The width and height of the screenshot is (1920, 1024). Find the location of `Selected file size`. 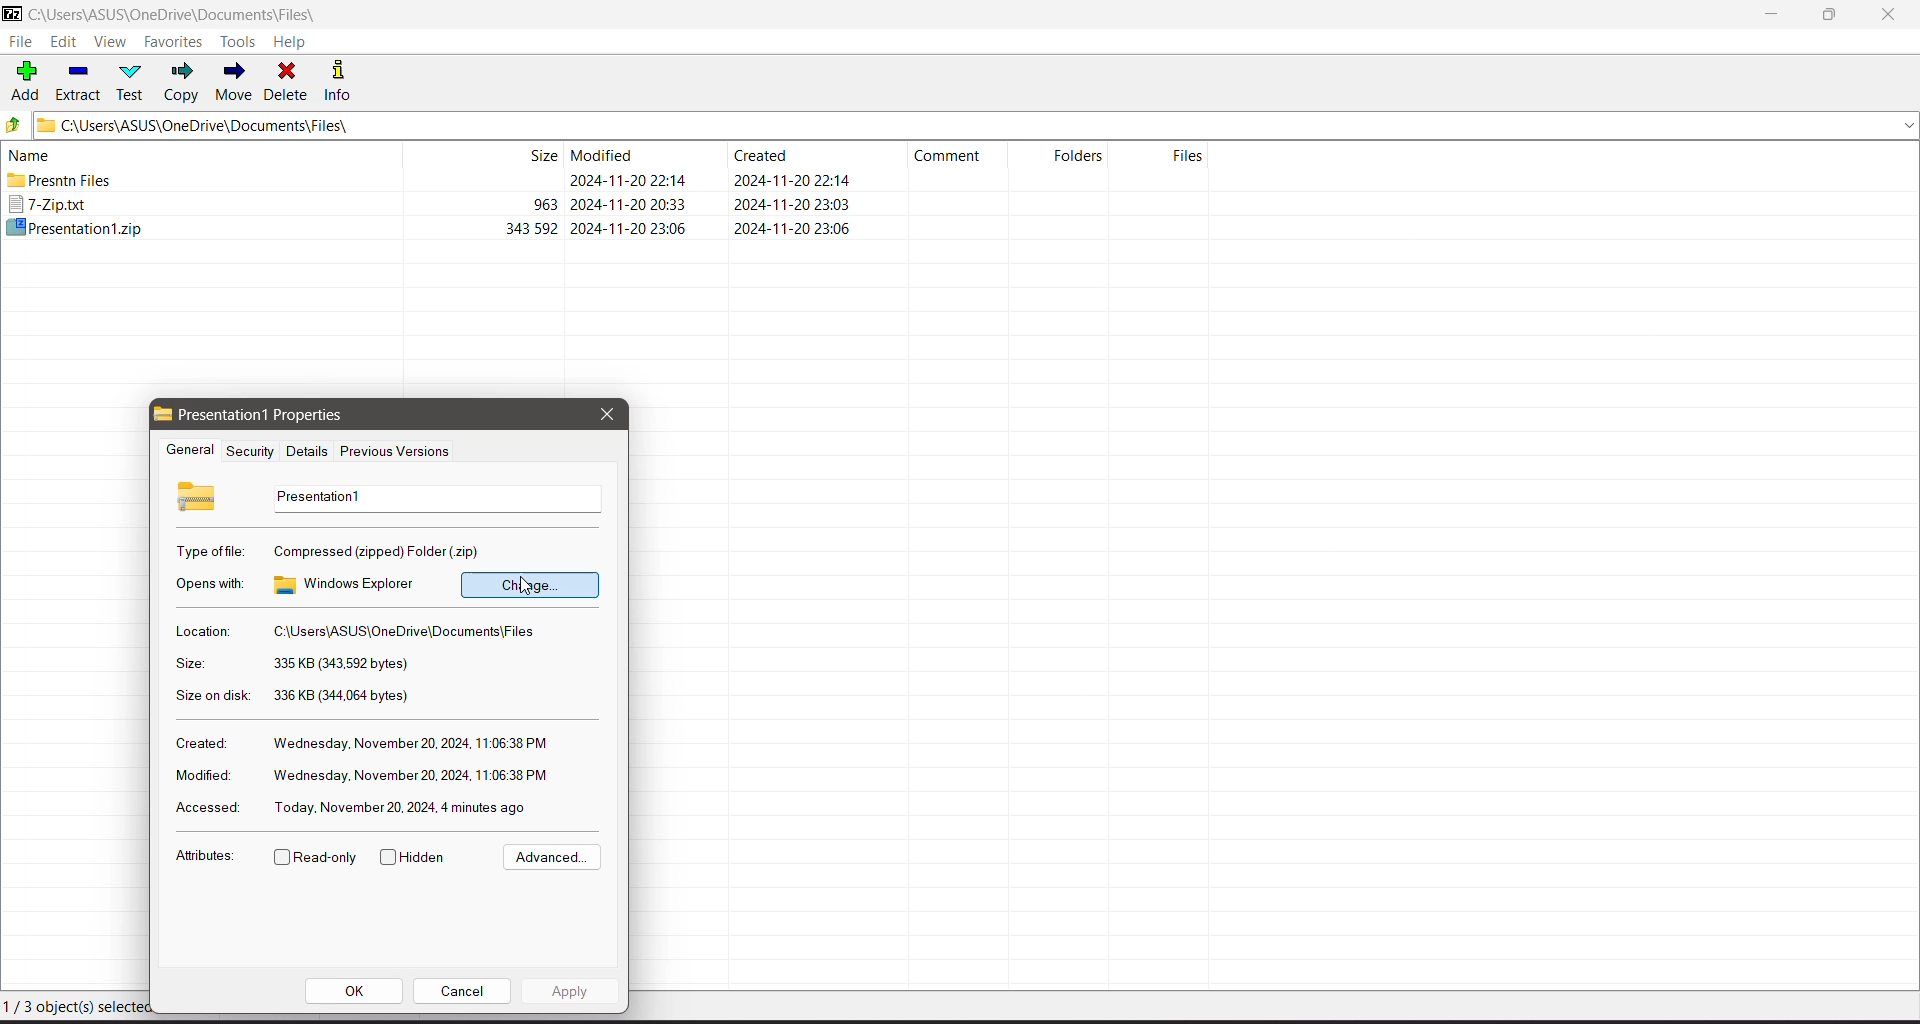

Selected file size is located at coordinates (340, 664).